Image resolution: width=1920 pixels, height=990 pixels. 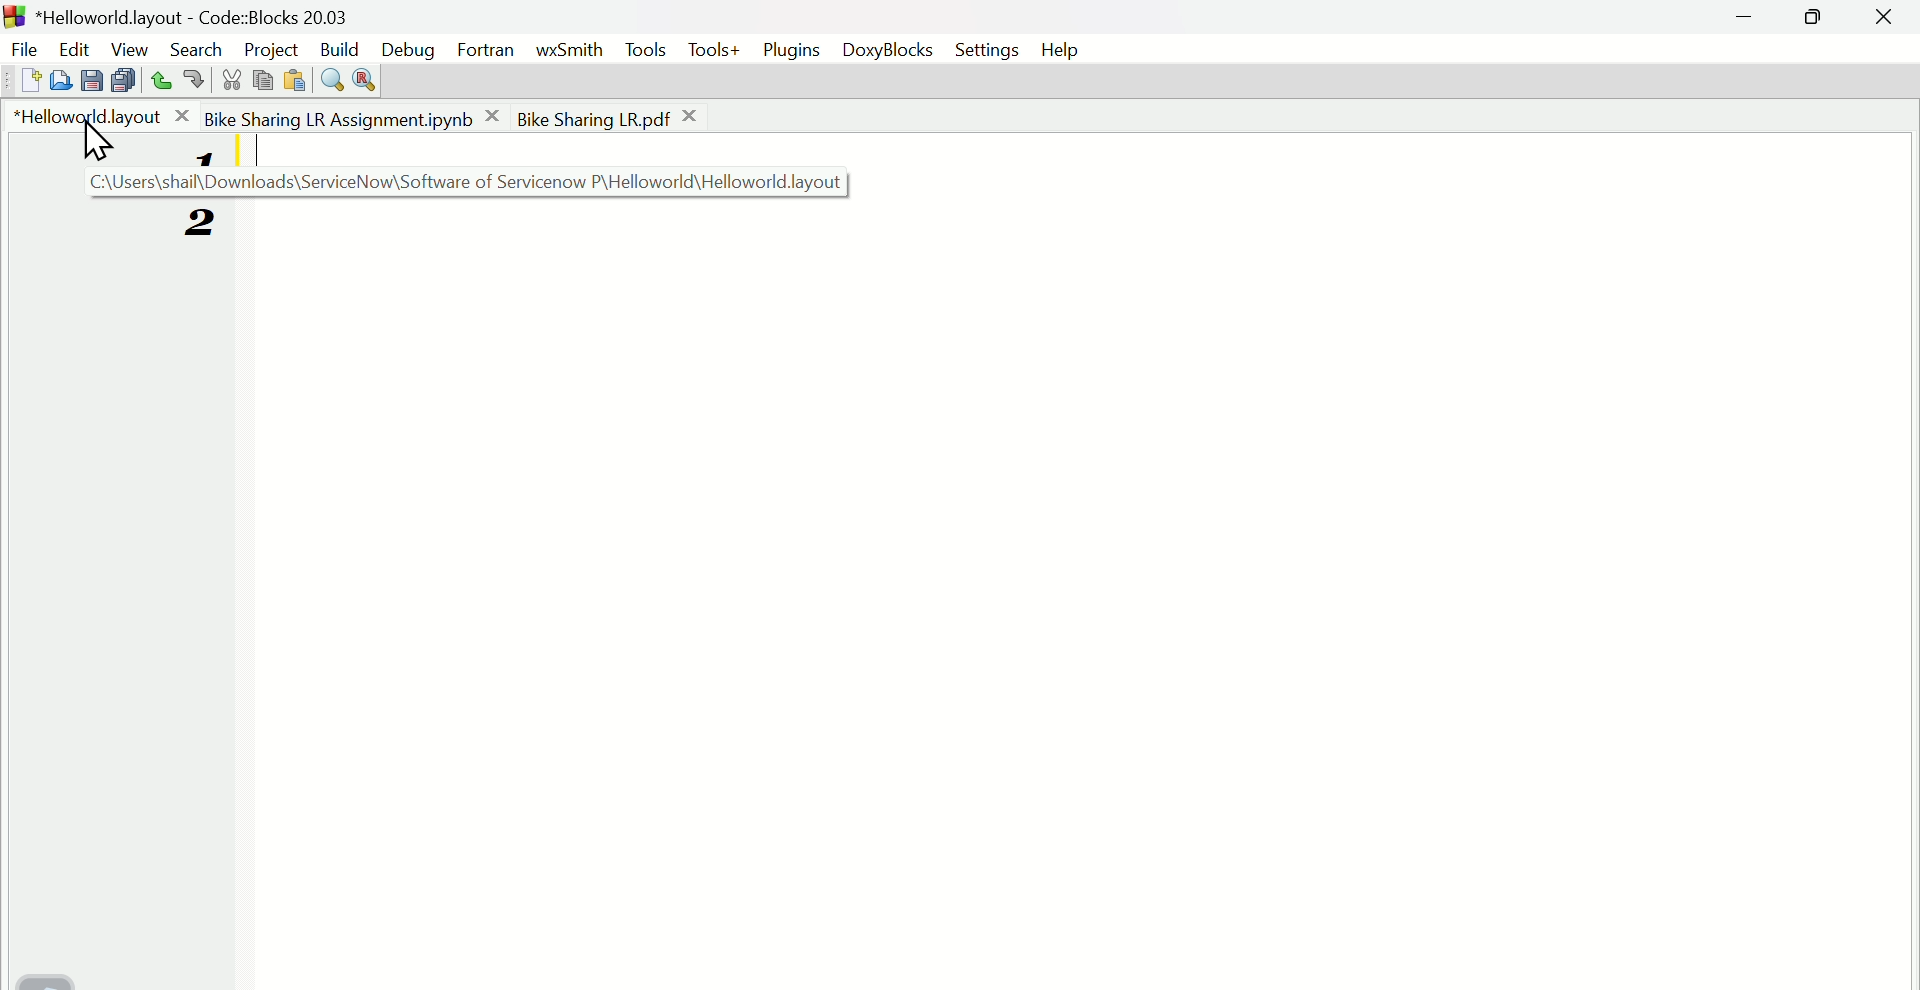 What do you see at coordinates (569, 47) in the screenshot?
I see `WX Smith` at bounding box center [569, 47].